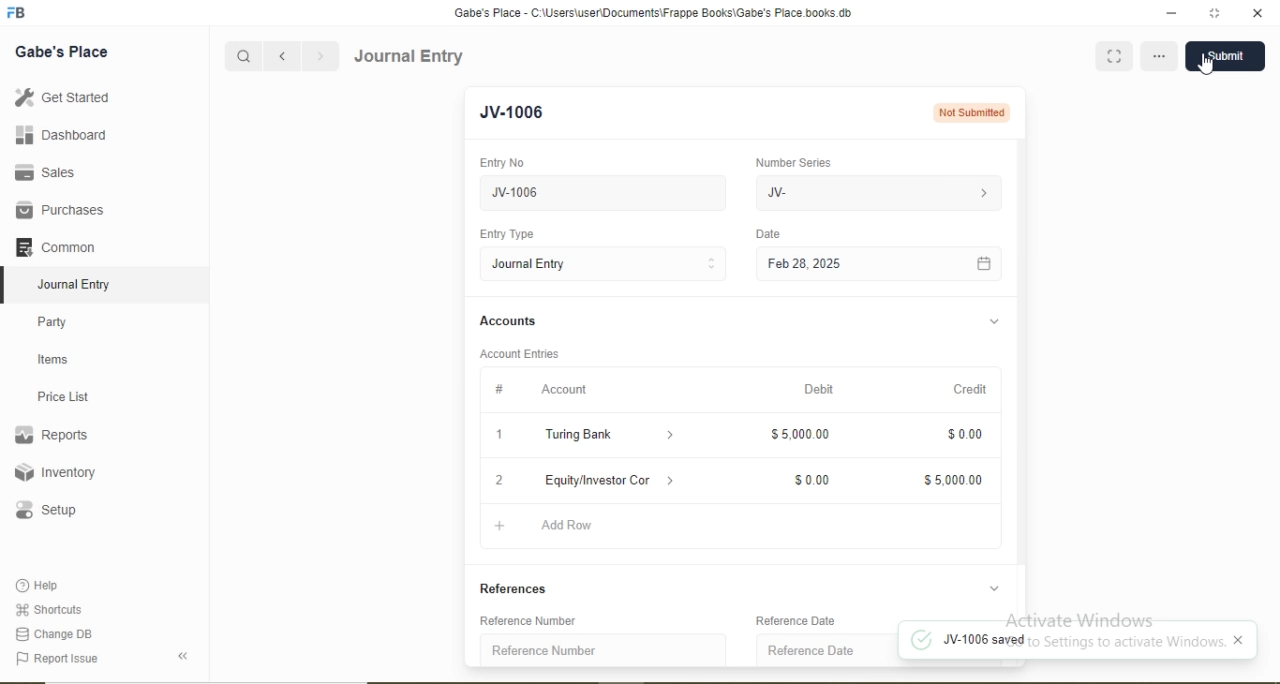 The image size is (1280, 684). Describe the element at coordinates (552, 193) in the screenshot. I see `JV-1006` at that location.